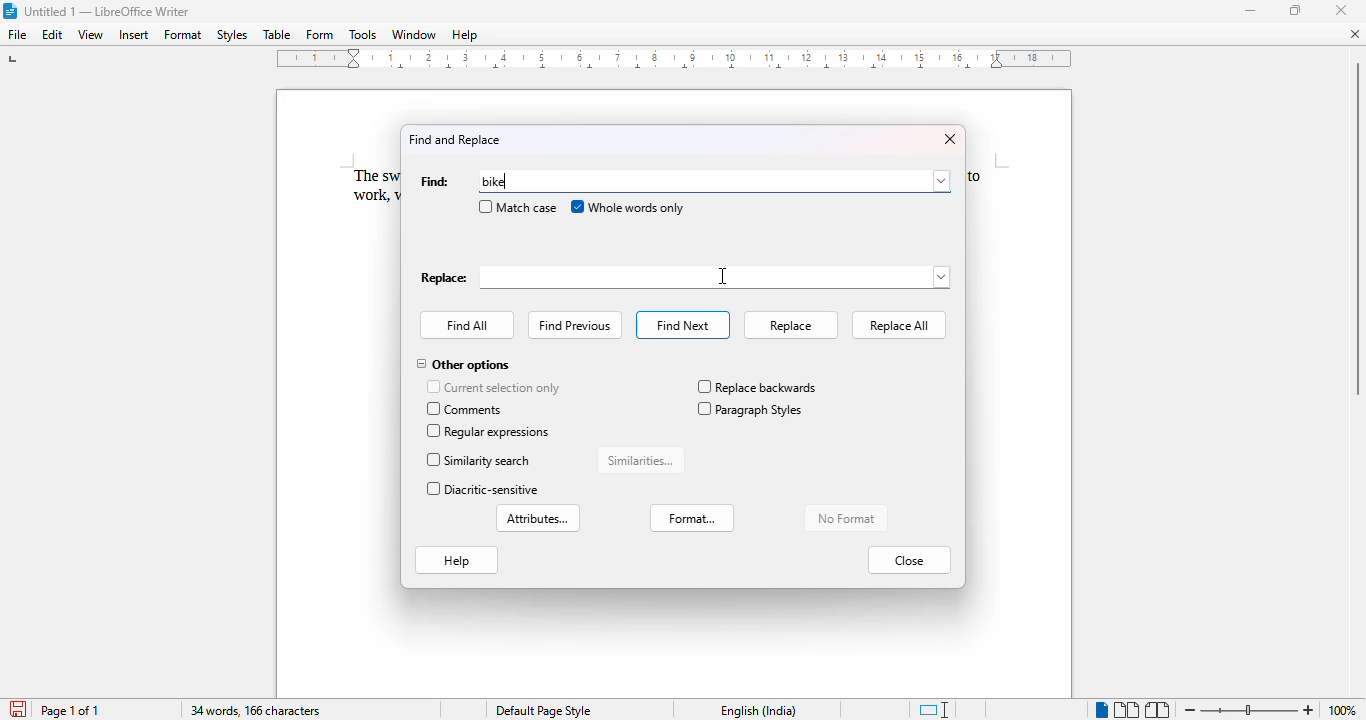 The image size is (1366, 720). Describe the element at coordinates (435, 182) in the screenshot. I see `find: ` at that location.